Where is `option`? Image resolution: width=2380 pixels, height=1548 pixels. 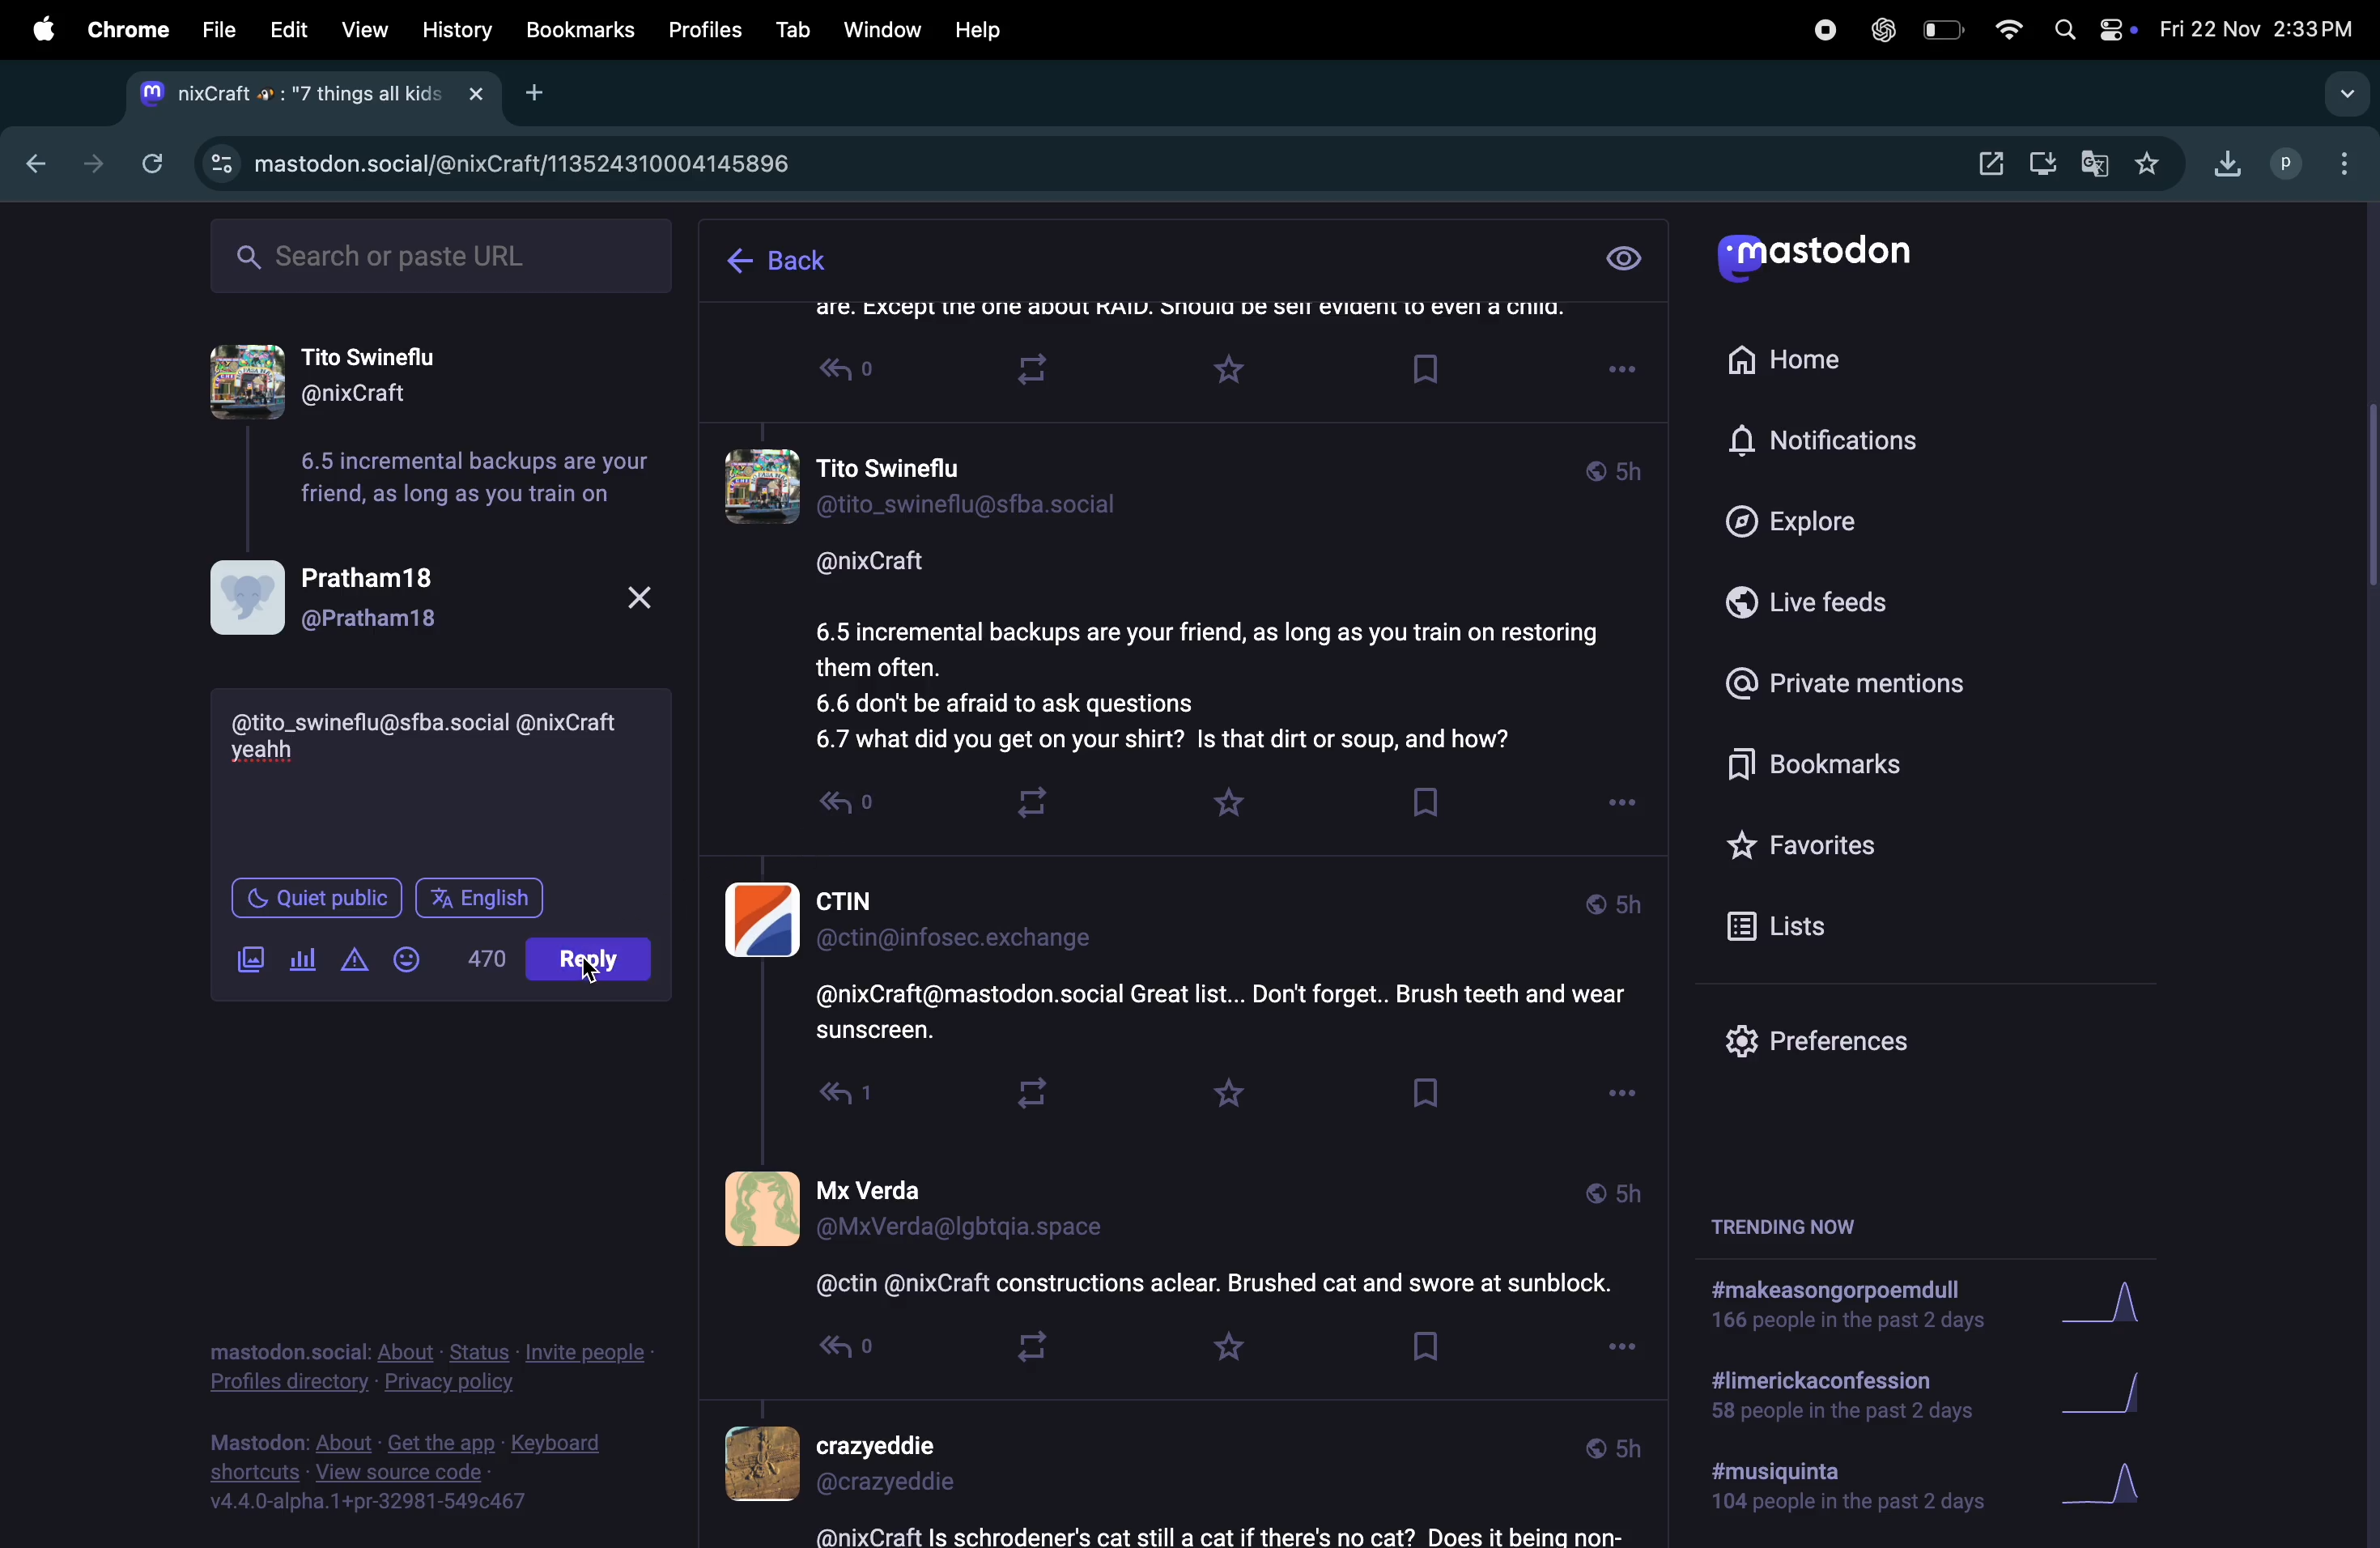
option is located at coordinates (2340, 159).